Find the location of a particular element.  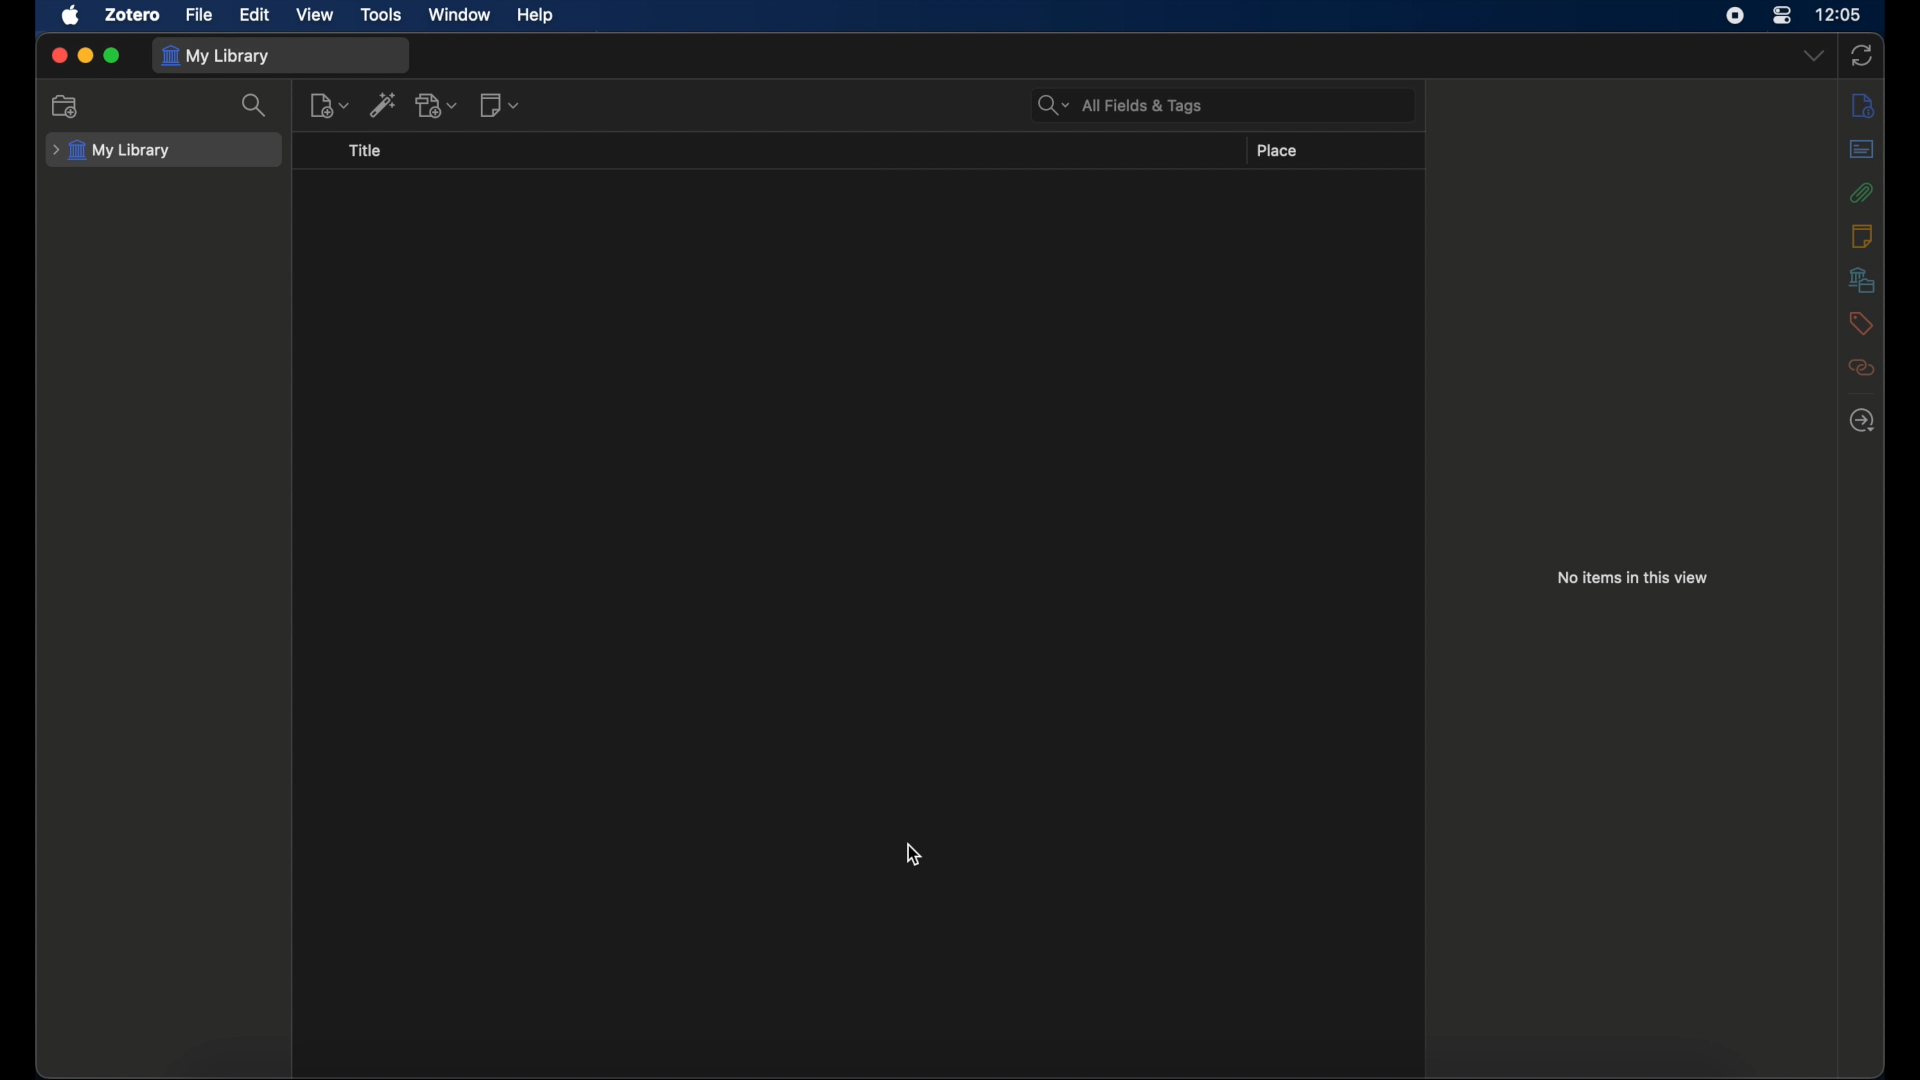

tools is located at coordinates (382, 15).